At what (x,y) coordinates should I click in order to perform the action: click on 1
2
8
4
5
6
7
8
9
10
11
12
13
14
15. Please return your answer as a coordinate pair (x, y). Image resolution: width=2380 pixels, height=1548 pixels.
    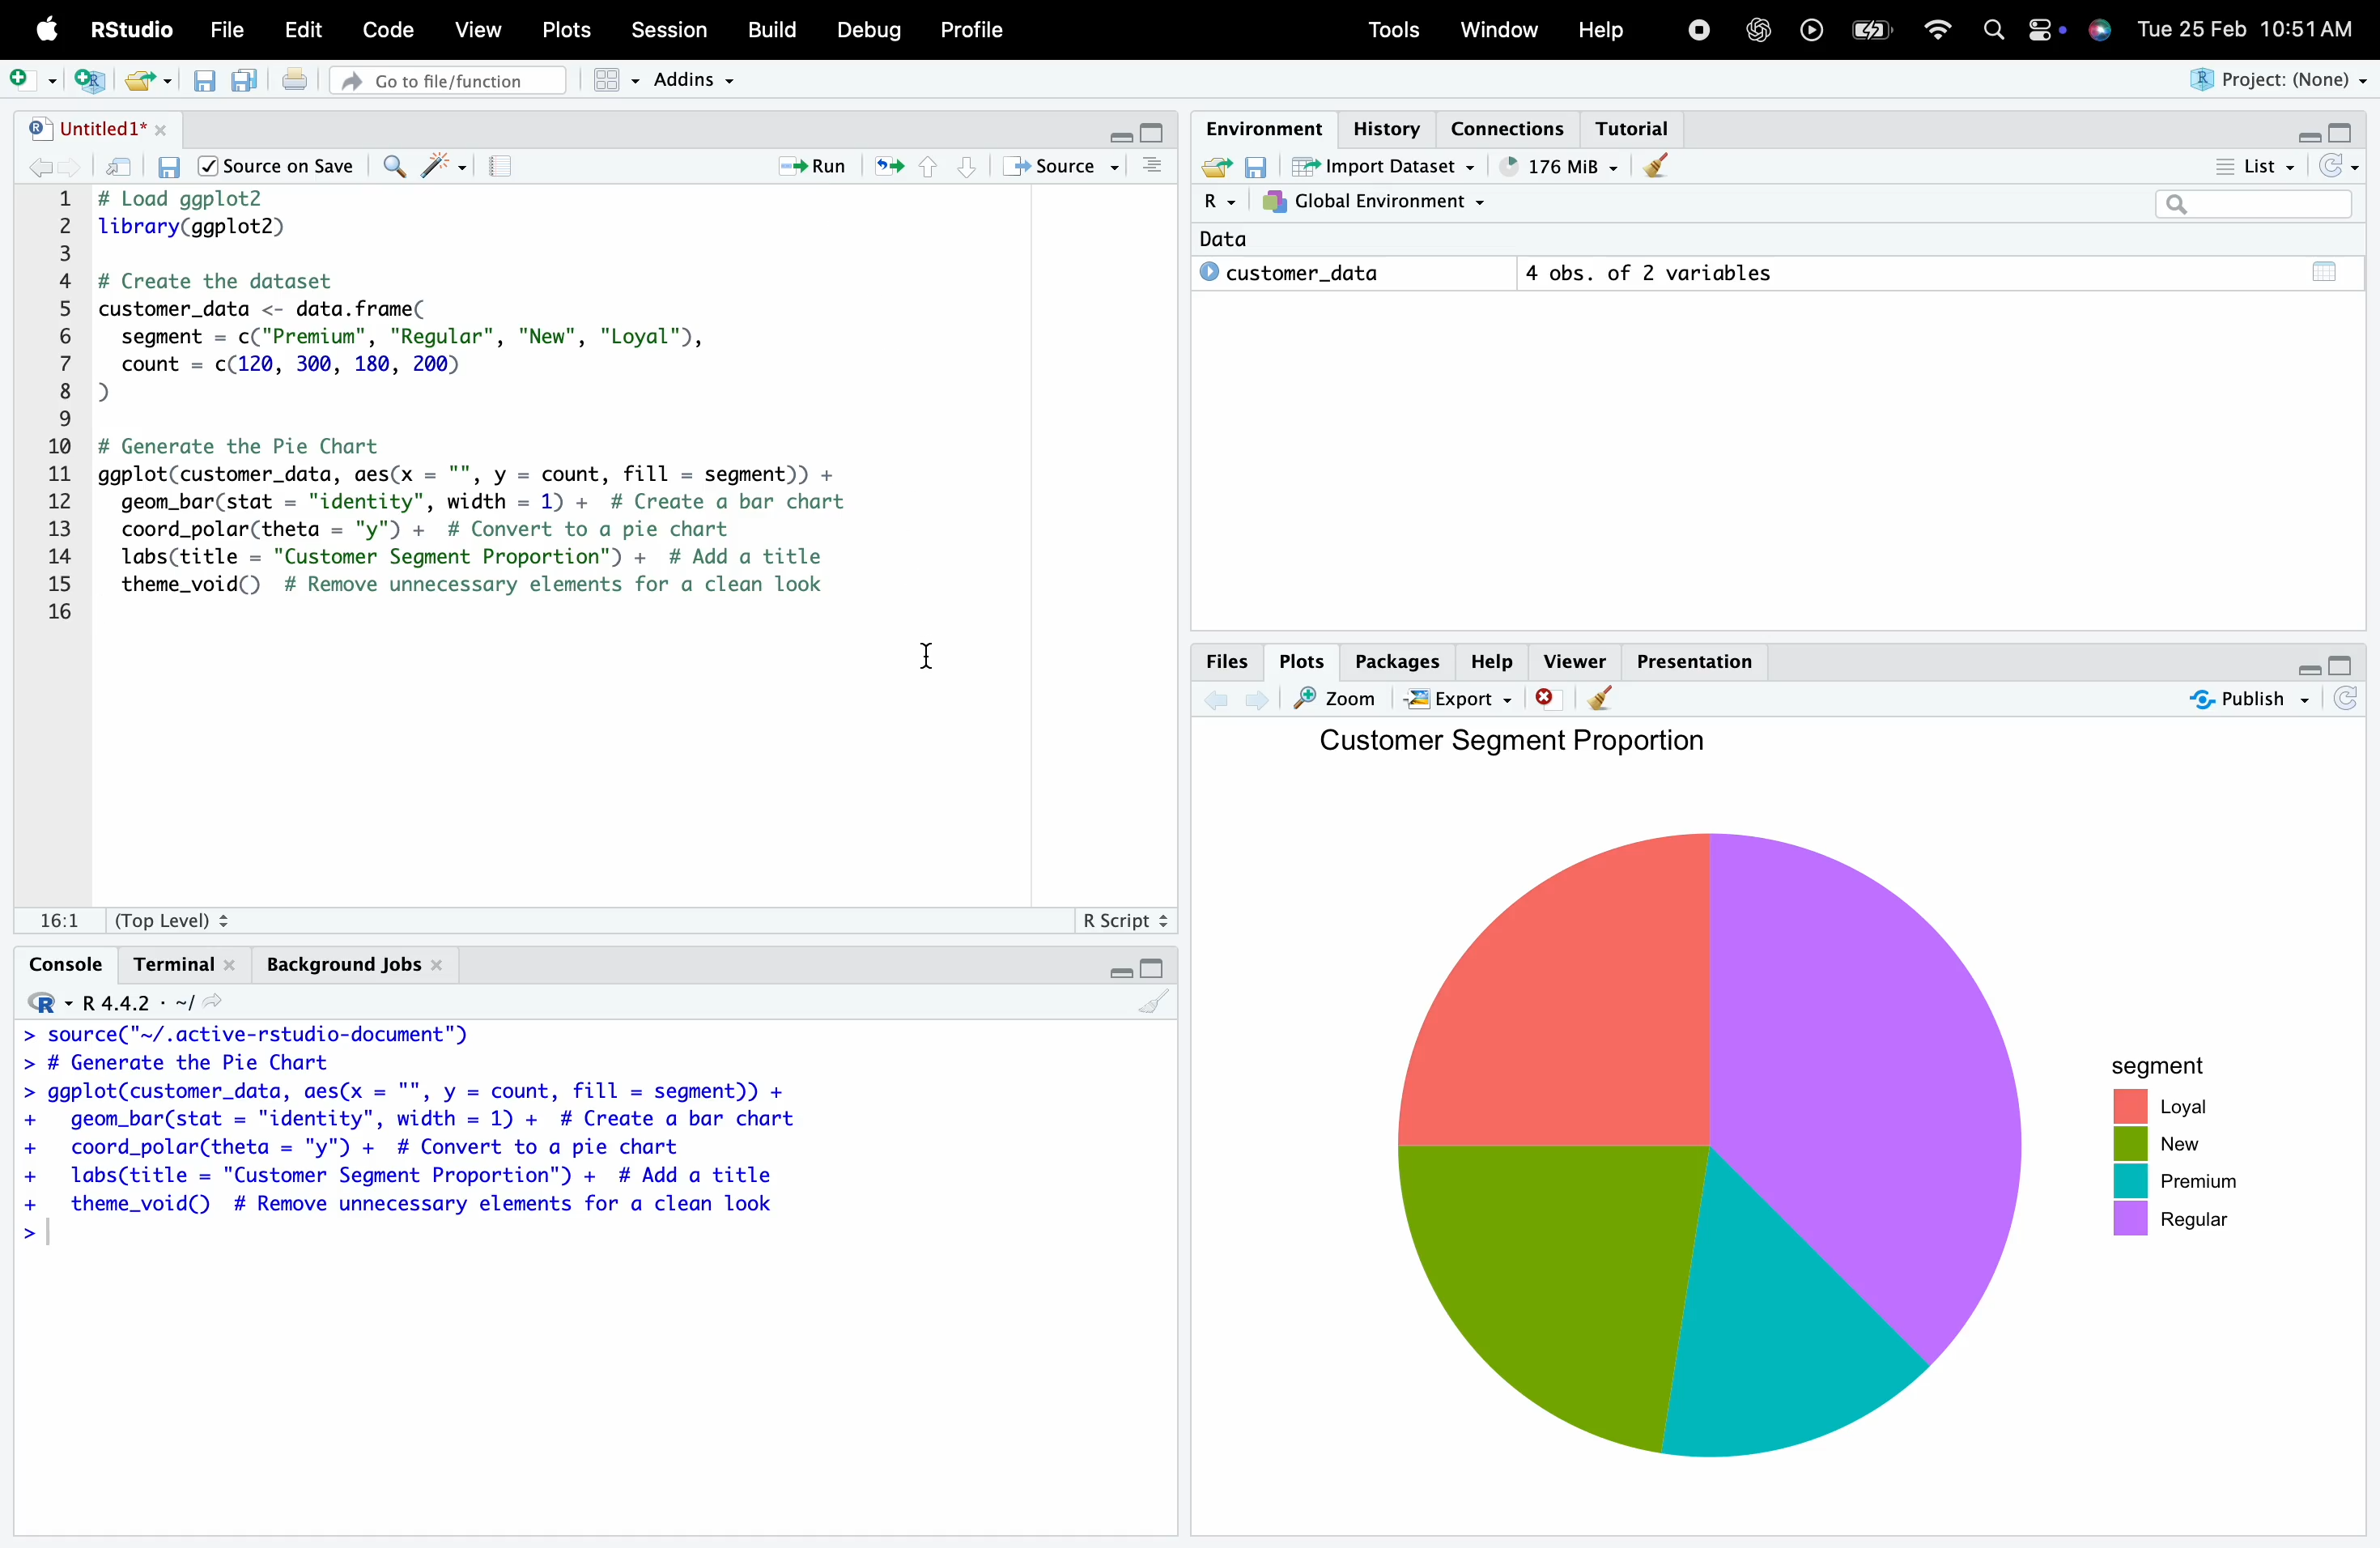
    Looking at the image, I should click on (64, 402).